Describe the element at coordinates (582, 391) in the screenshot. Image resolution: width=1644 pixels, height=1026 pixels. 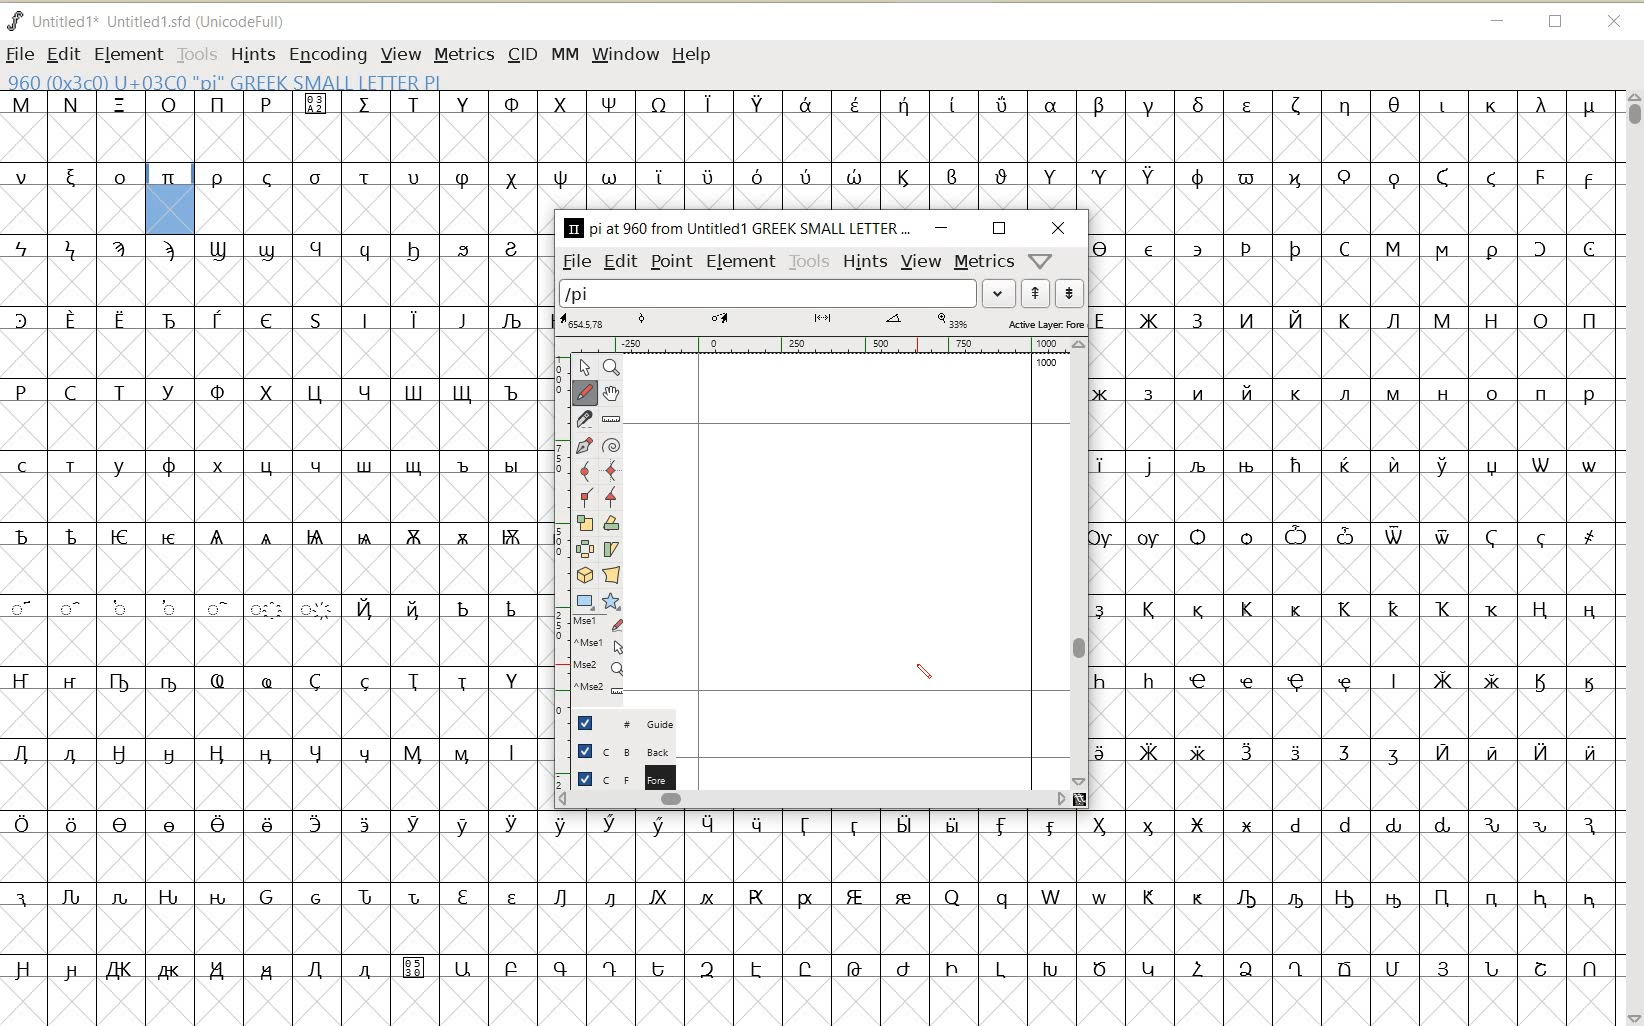
I see `draw a freehand curve` at that location.